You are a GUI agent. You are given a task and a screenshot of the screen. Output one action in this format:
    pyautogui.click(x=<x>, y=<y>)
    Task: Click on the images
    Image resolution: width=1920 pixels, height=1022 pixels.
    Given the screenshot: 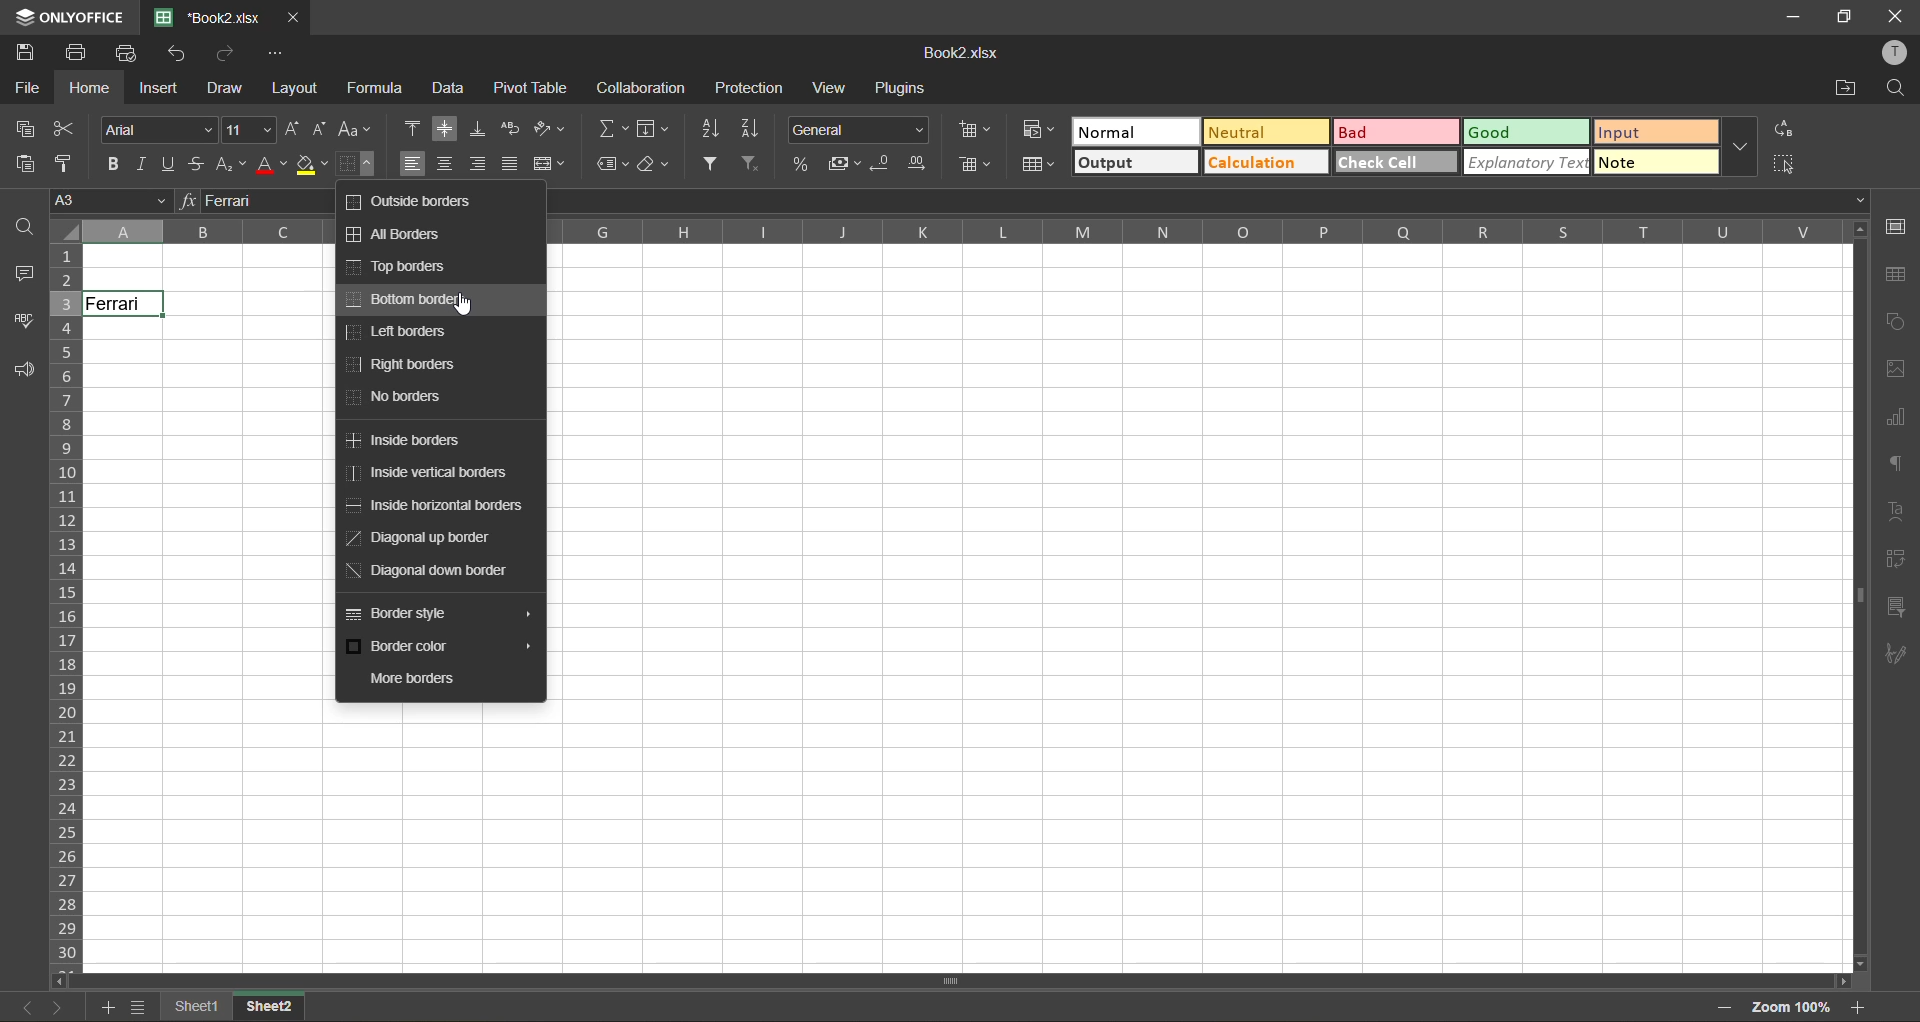 What is the action you would take?
    pyautogui.click(x=1887, y=369)
    